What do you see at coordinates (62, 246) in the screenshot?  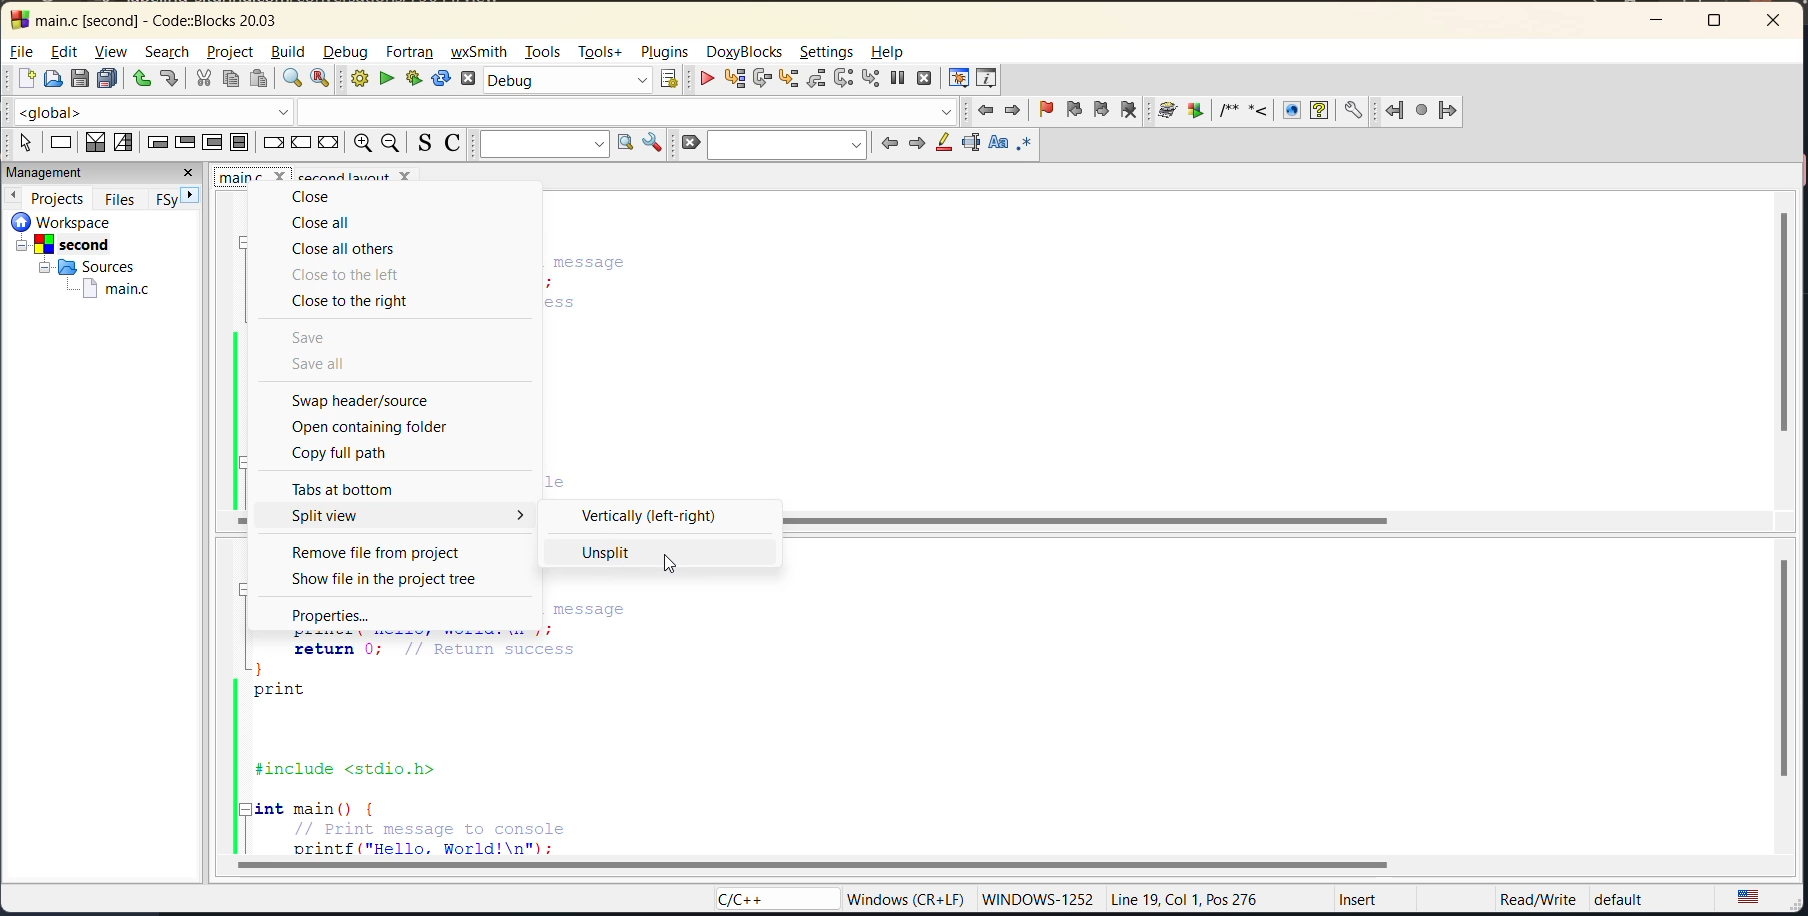 I see `second` at bounding box center [62, 246].